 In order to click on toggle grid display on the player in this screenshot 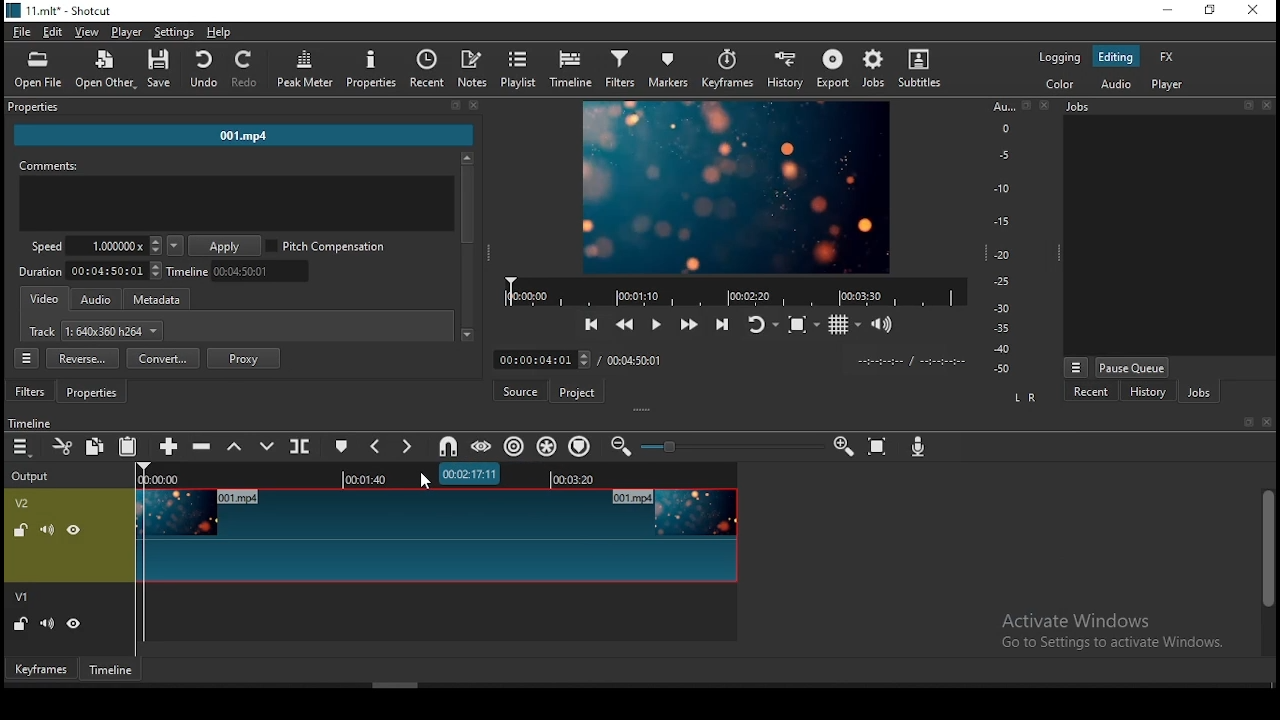, I will do `click(847, 324)`.